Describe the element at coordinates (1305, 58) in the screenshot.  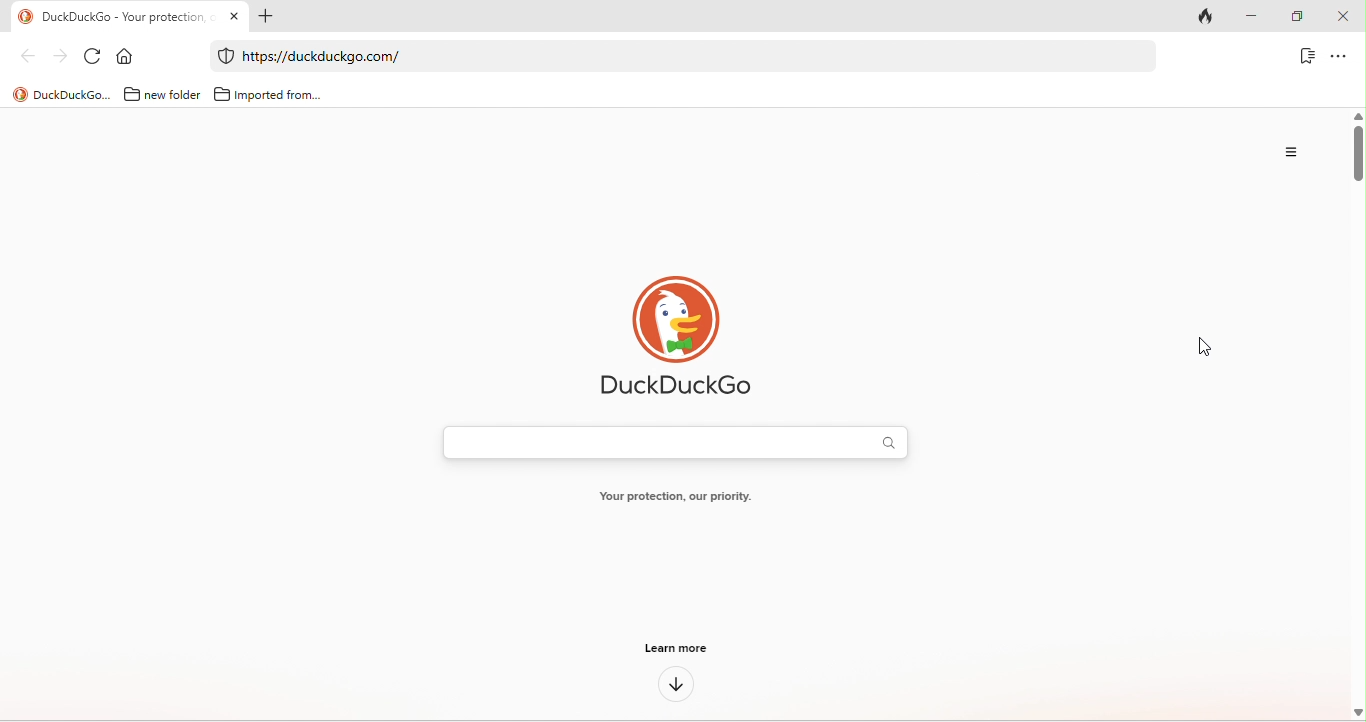
I see `bookmark` at that location.